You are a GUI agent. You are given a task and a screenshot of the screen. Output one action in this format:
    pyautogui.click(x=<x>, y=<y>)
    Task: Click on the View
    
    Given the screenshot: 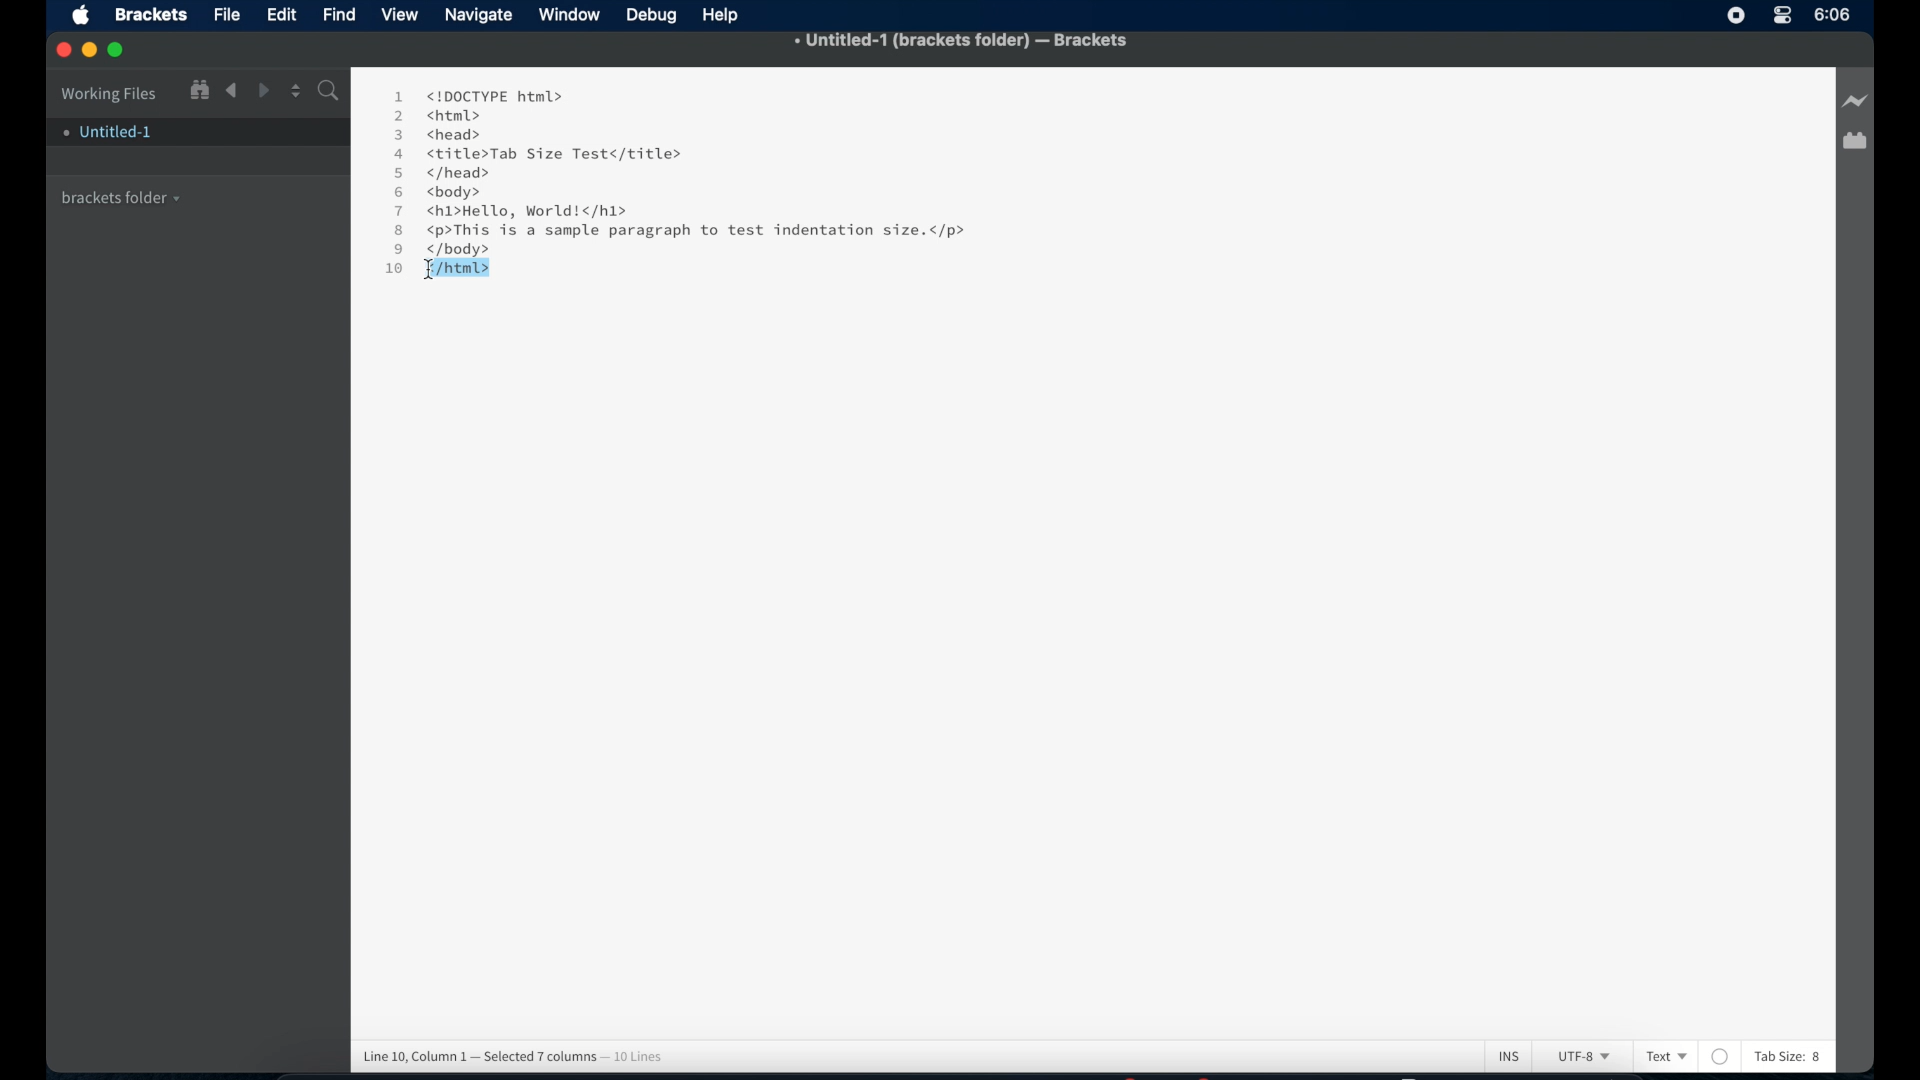 What is the action you would take?
    pyautogui.click(x=403, y=15)
    